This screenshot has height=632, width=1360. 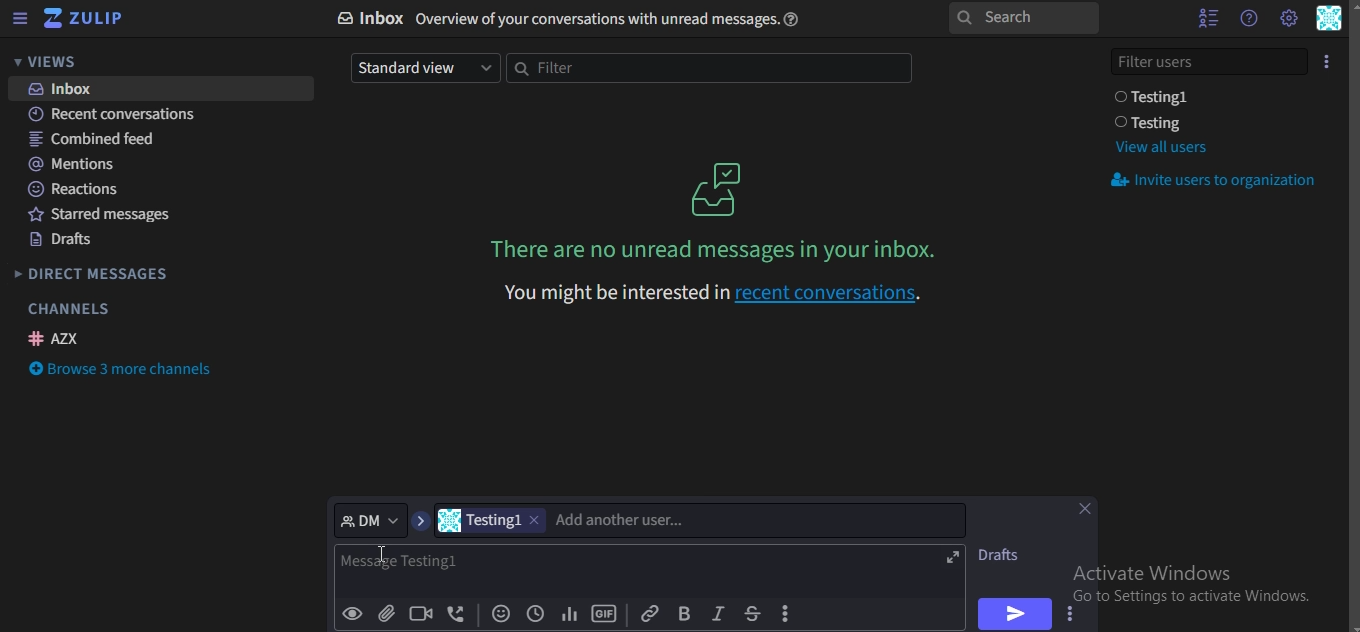 I want to click on testing1, so click(x=494, y=520).